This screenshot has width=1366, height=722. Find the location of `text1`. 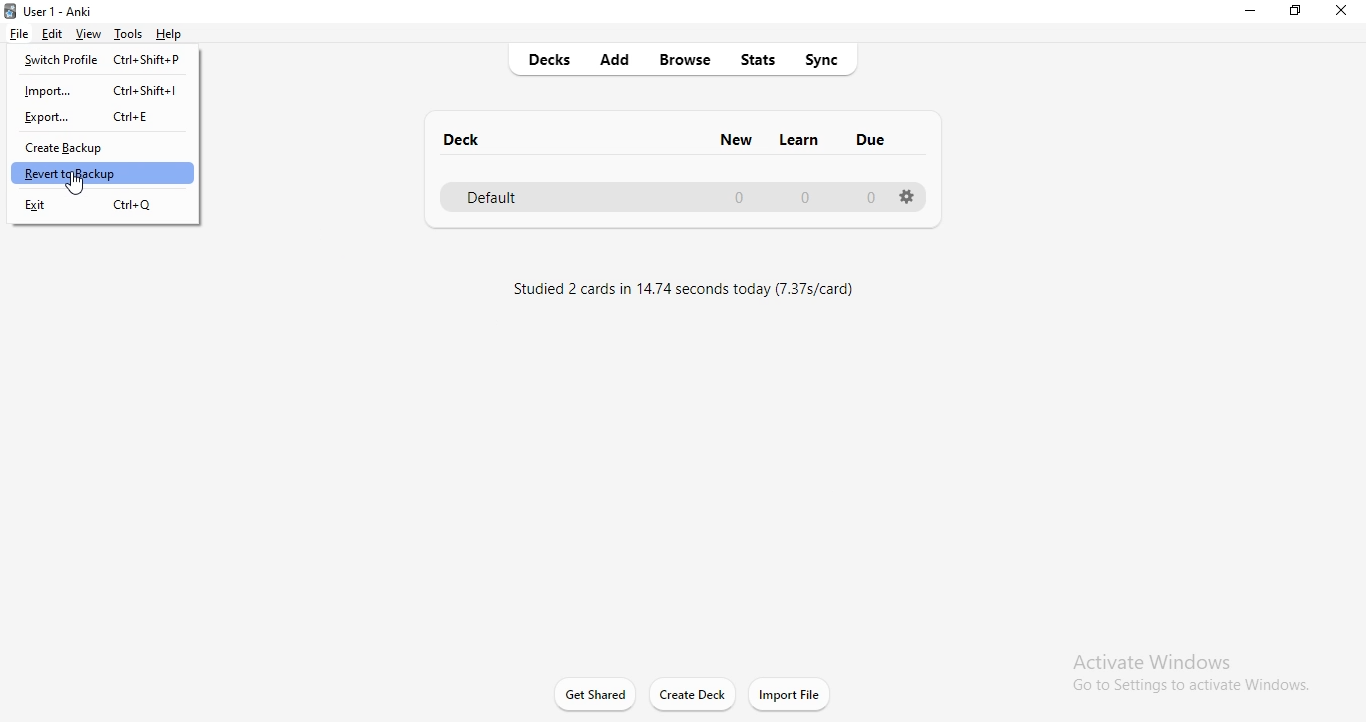

text1 is located at coordinates (688, 286).